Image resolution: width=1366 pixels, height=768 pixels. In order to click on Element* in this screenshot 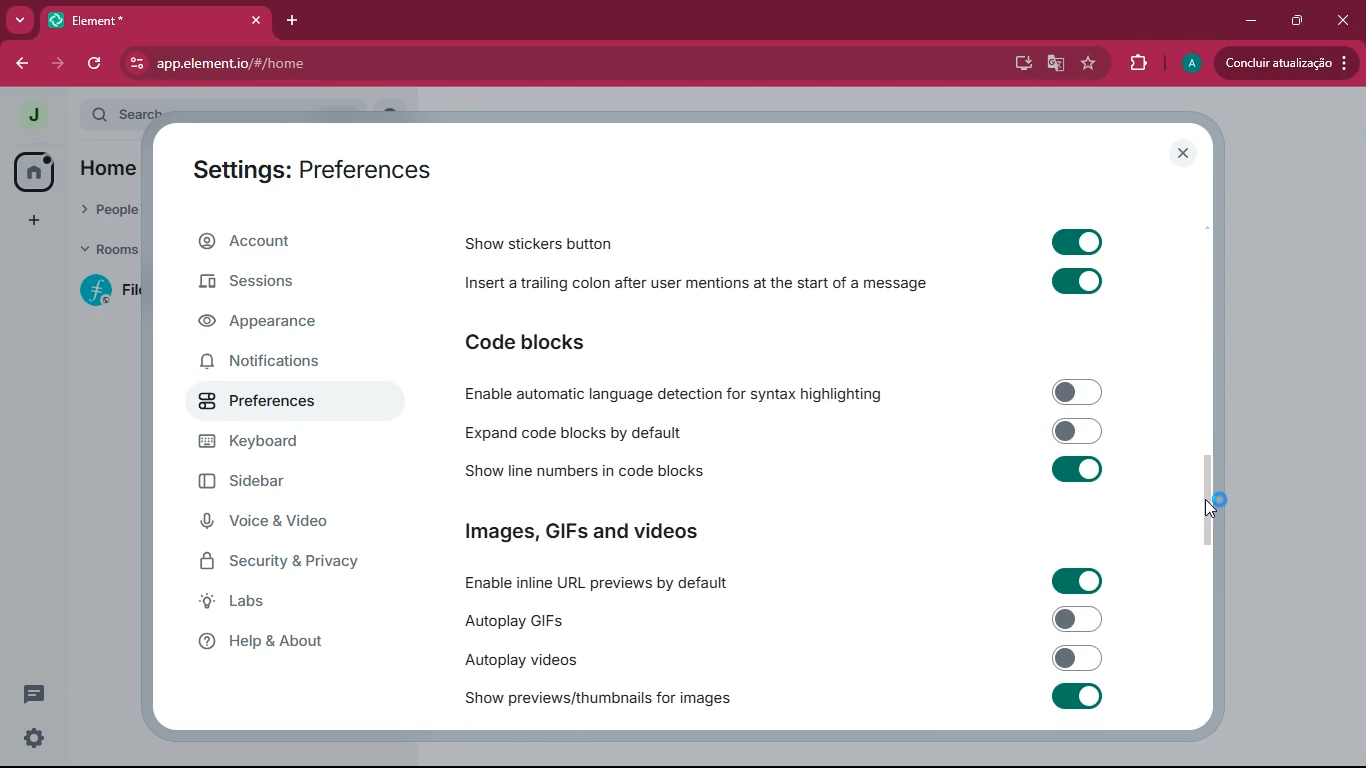, I will do `click(127, 20)`.